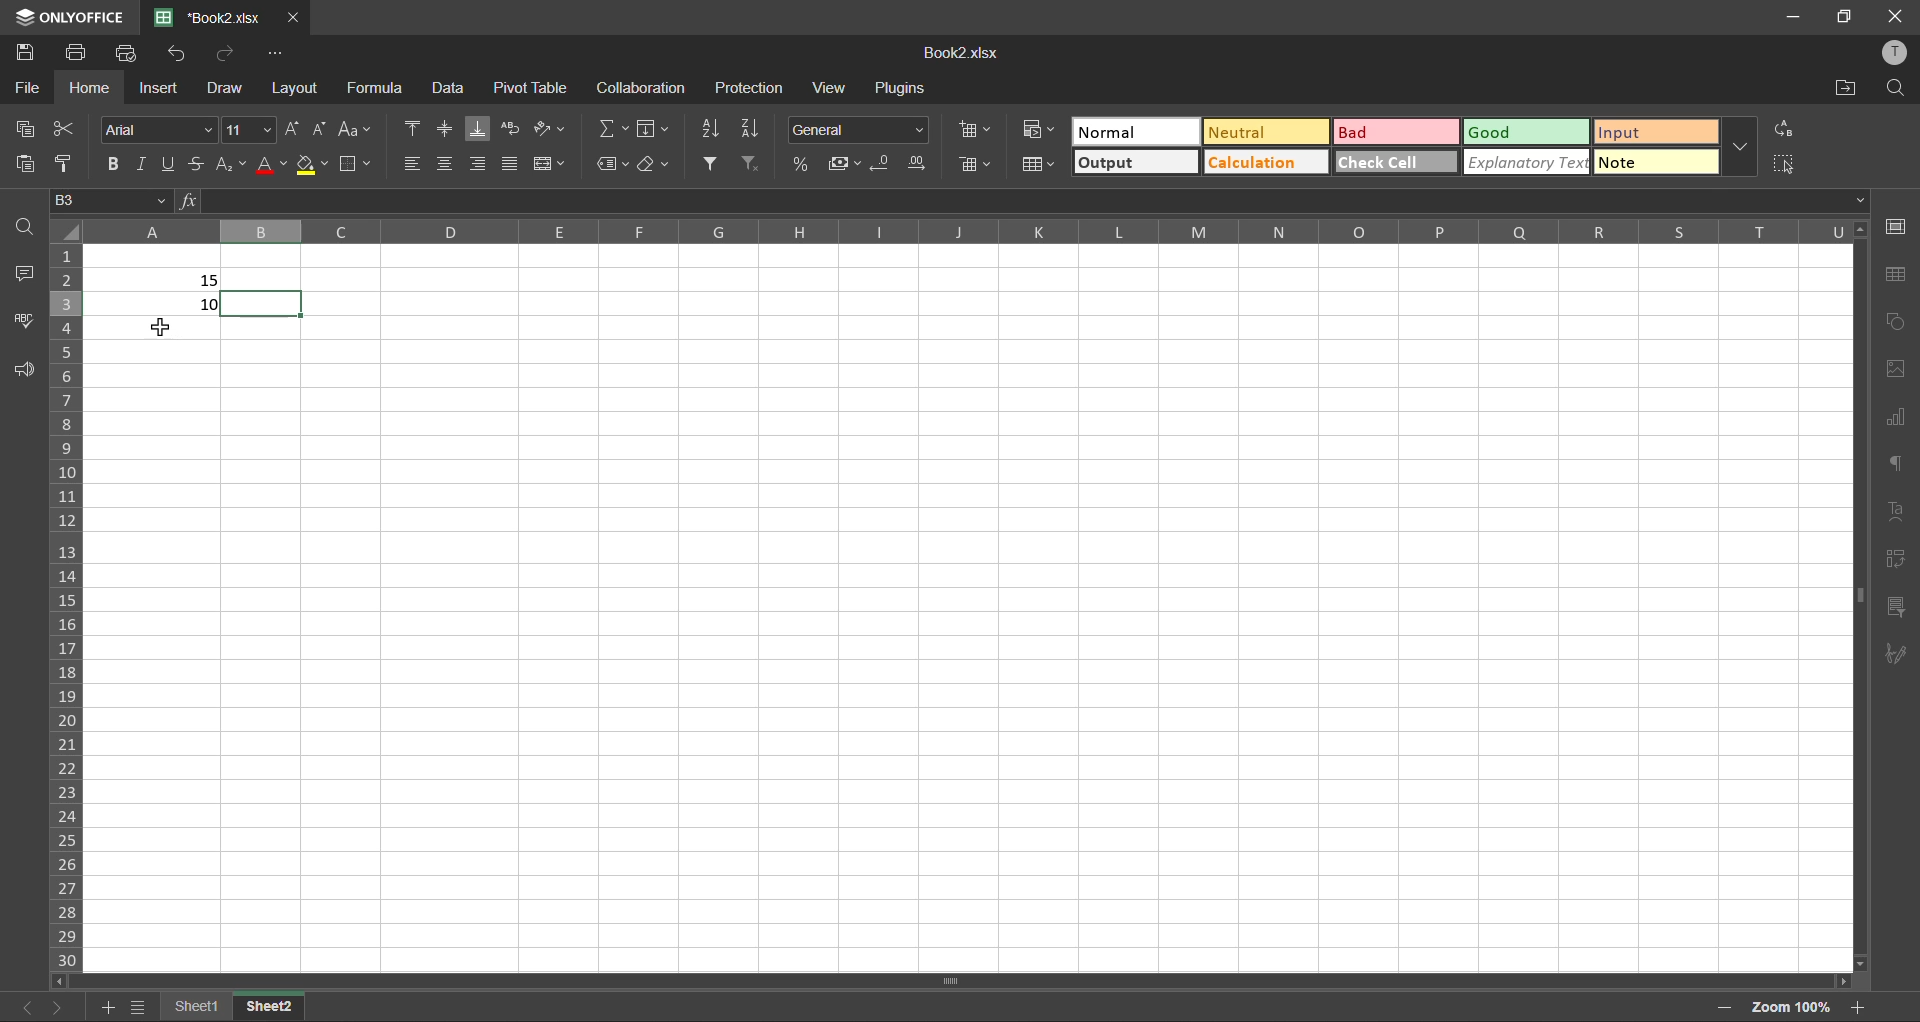 The image size is (1920, 1022). I want to click on align right, so click(481, 163).